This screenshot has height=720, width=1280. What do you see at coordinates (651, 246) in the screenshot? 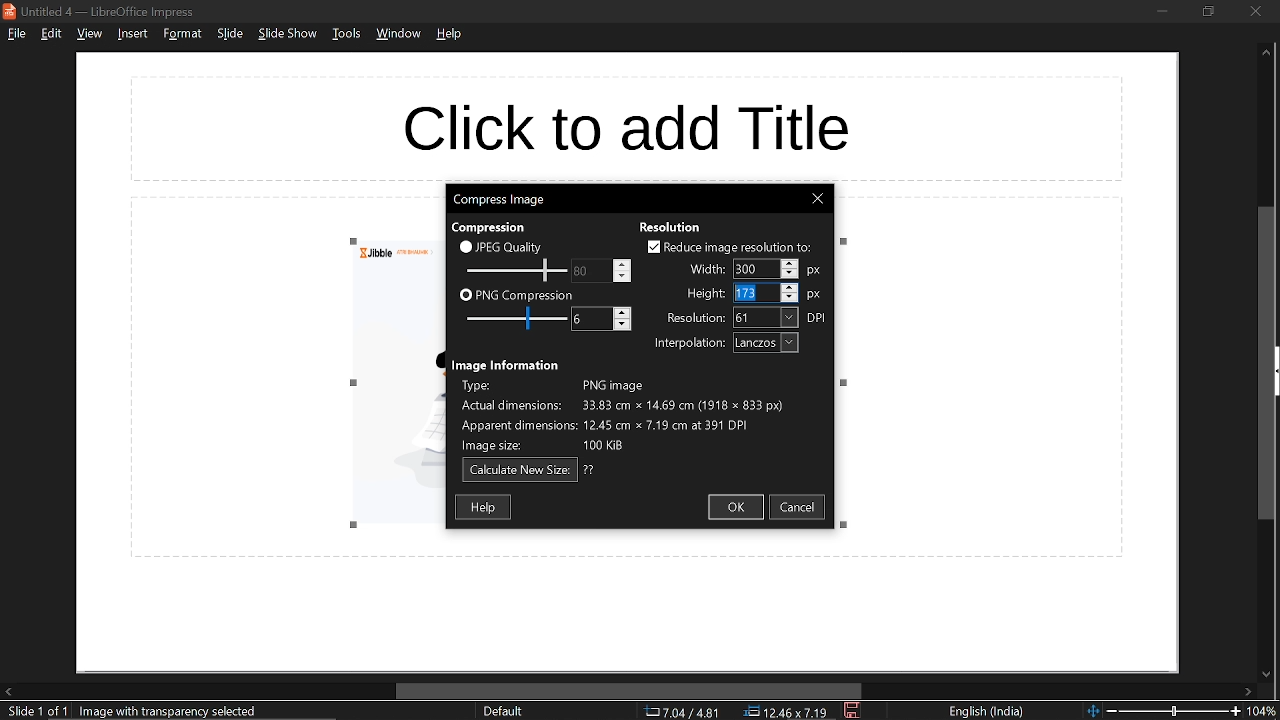
I see `checkbox` at bounding box center [651, 246].